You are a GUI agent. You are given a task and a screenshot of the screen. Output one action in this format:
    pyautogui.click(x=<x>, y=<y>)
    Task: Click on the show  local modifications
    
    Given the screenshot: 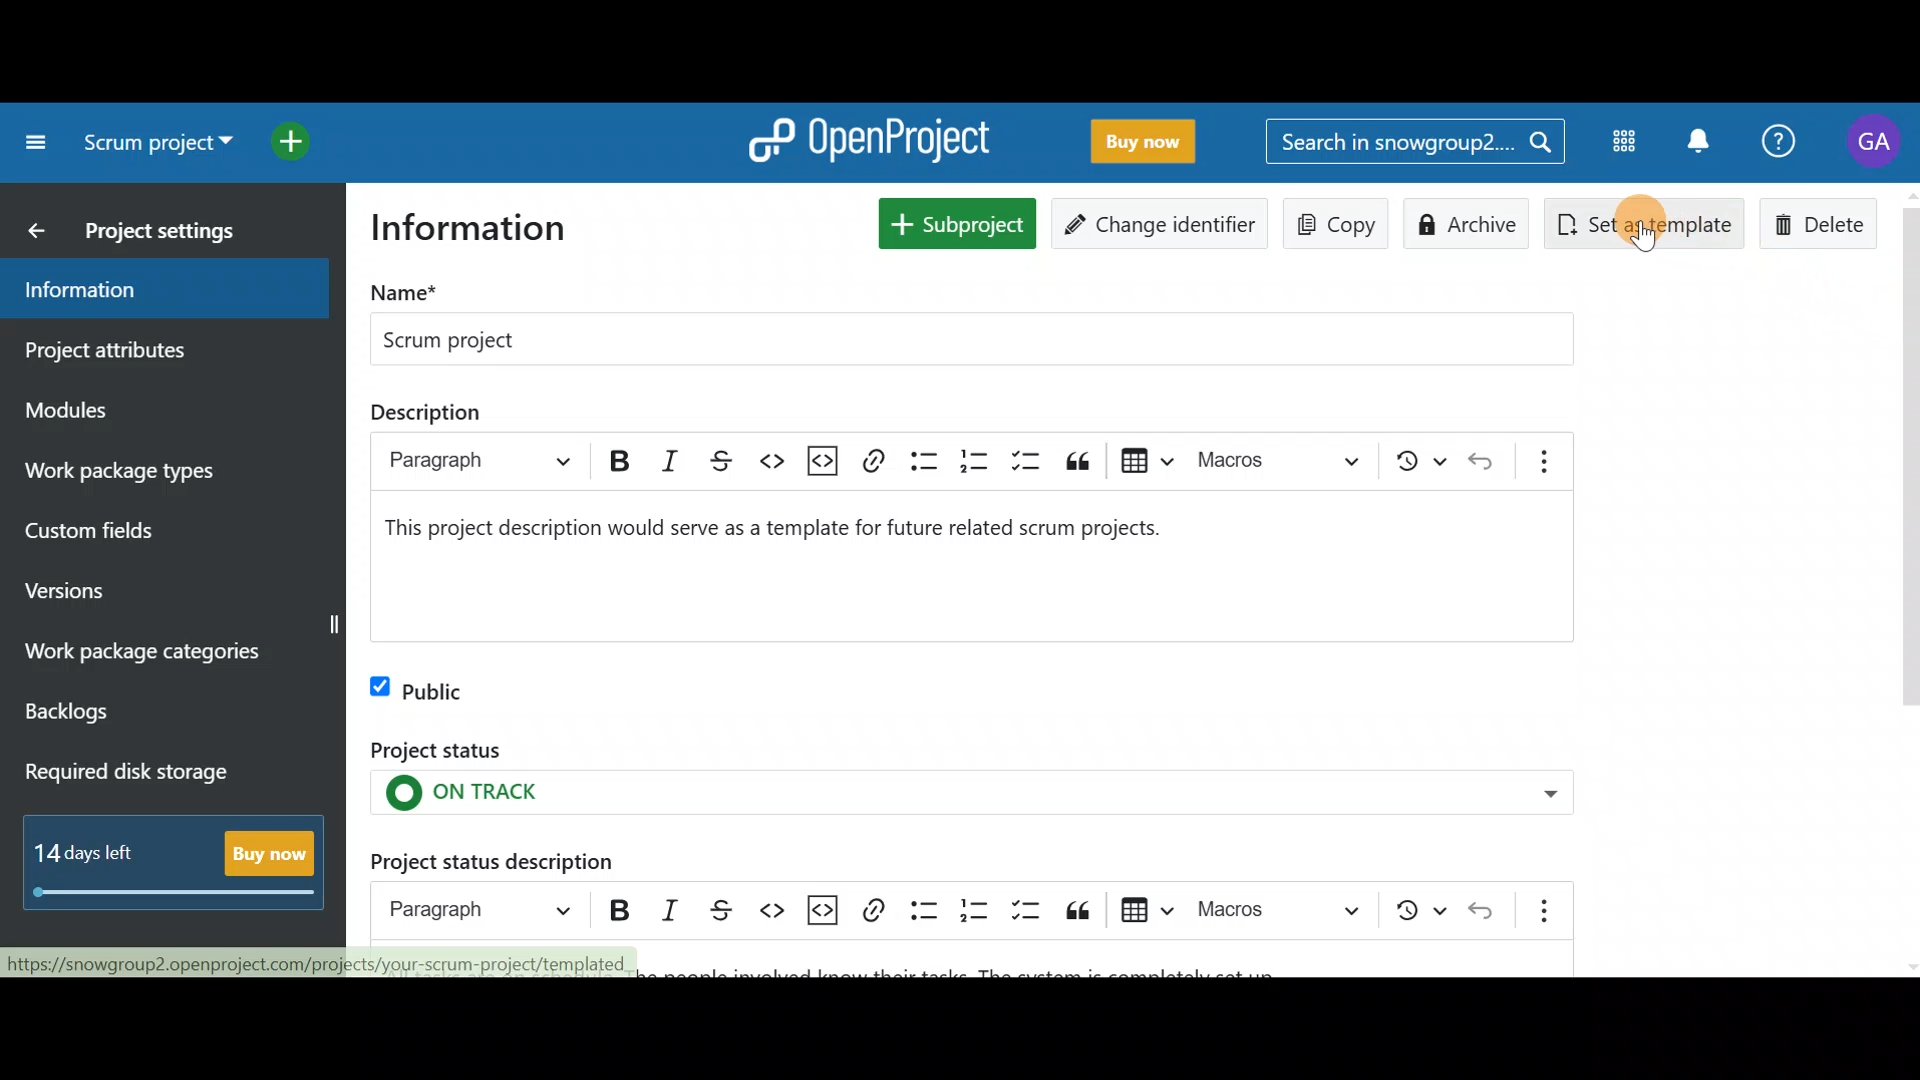 What is the action you would take?
    pyautogui.click(x=1419, y=460)
    